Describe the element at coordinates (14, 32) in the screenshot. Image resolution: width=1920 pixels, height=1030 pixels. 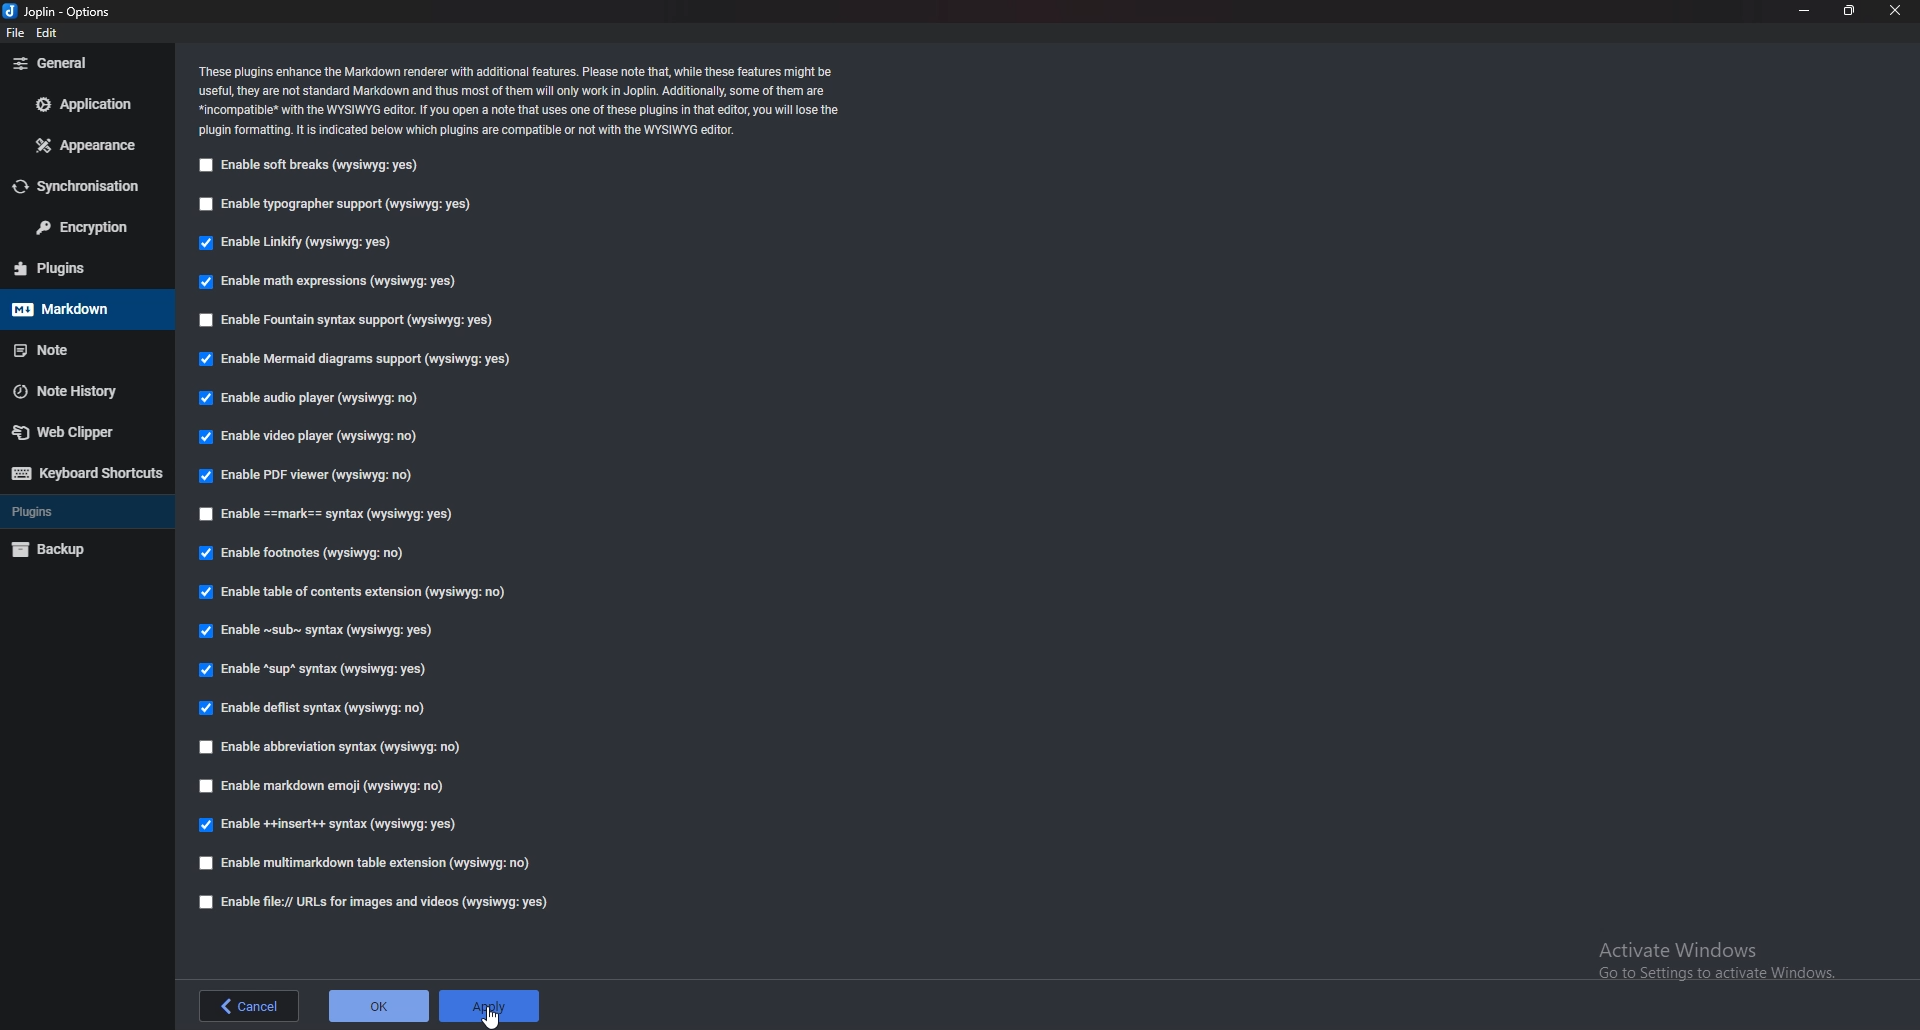
I see `file` at that location.